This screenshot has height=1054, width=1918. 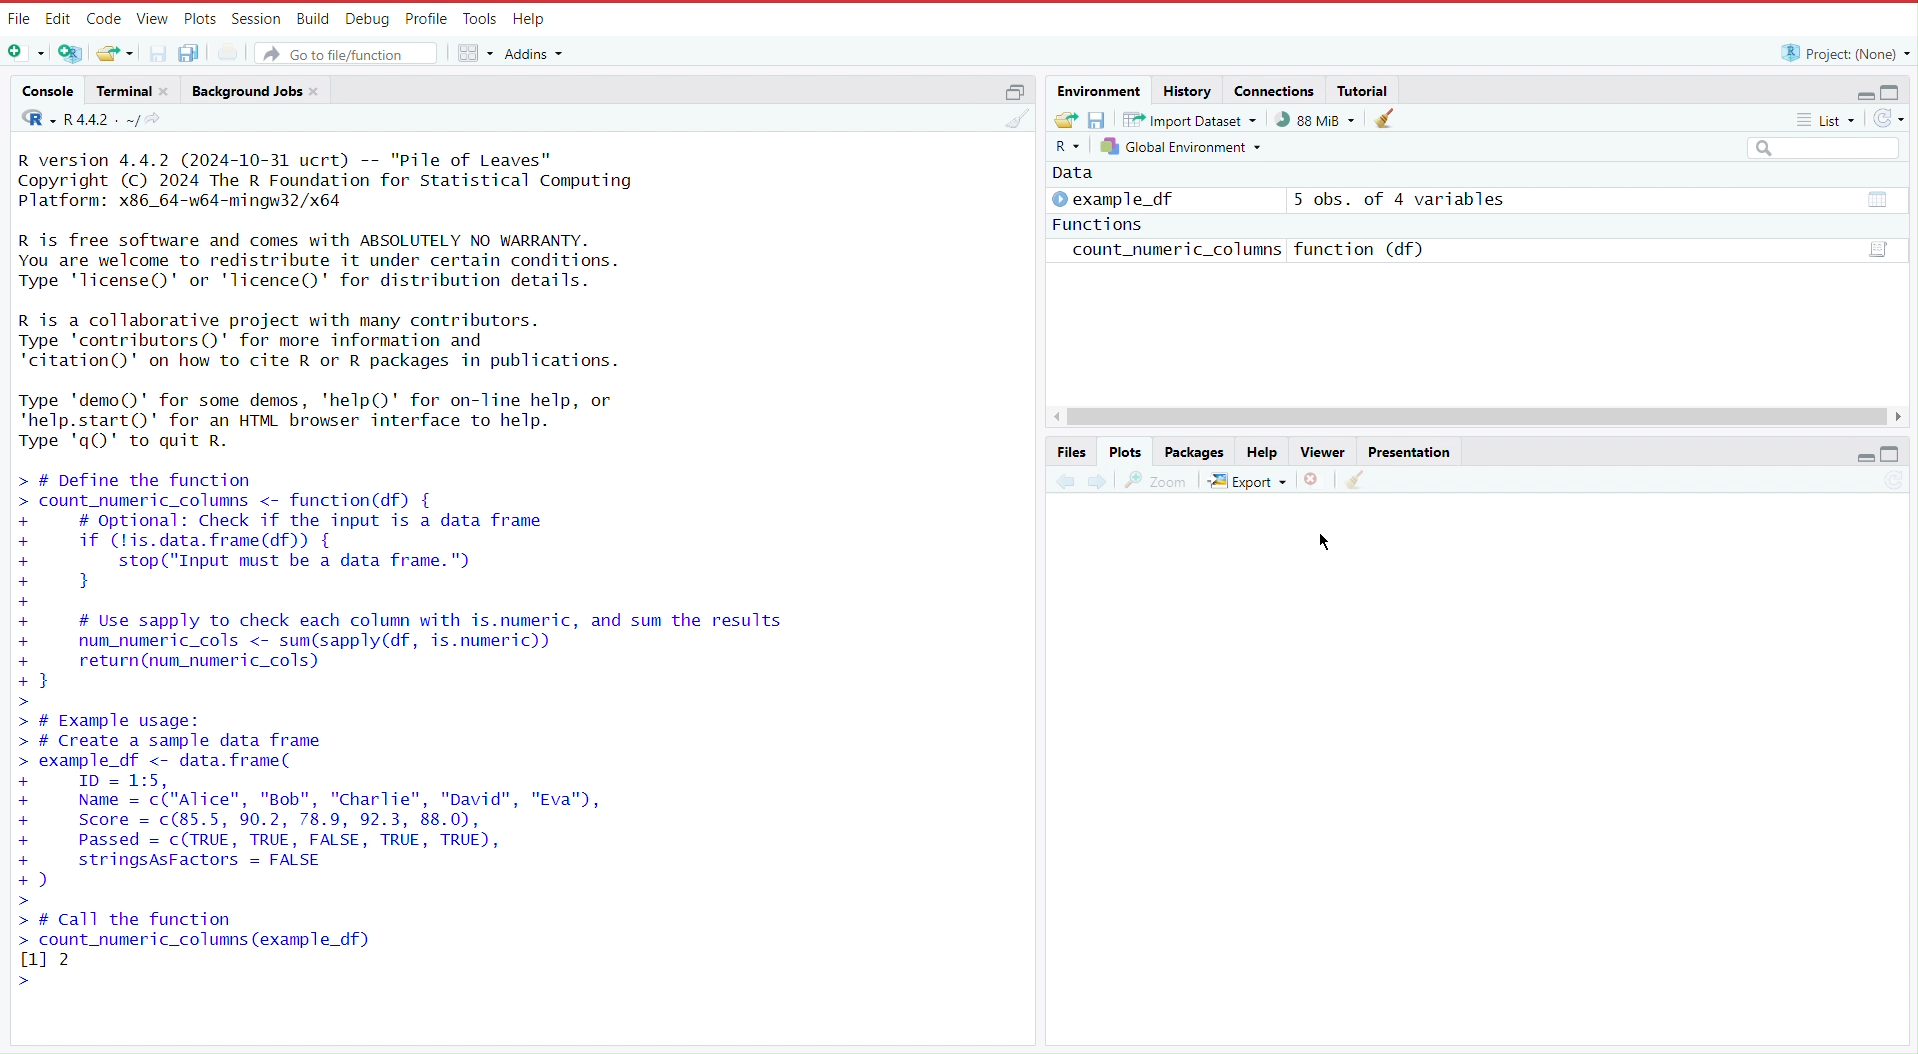 I want to click on Tools, so click(x=477, y=20).